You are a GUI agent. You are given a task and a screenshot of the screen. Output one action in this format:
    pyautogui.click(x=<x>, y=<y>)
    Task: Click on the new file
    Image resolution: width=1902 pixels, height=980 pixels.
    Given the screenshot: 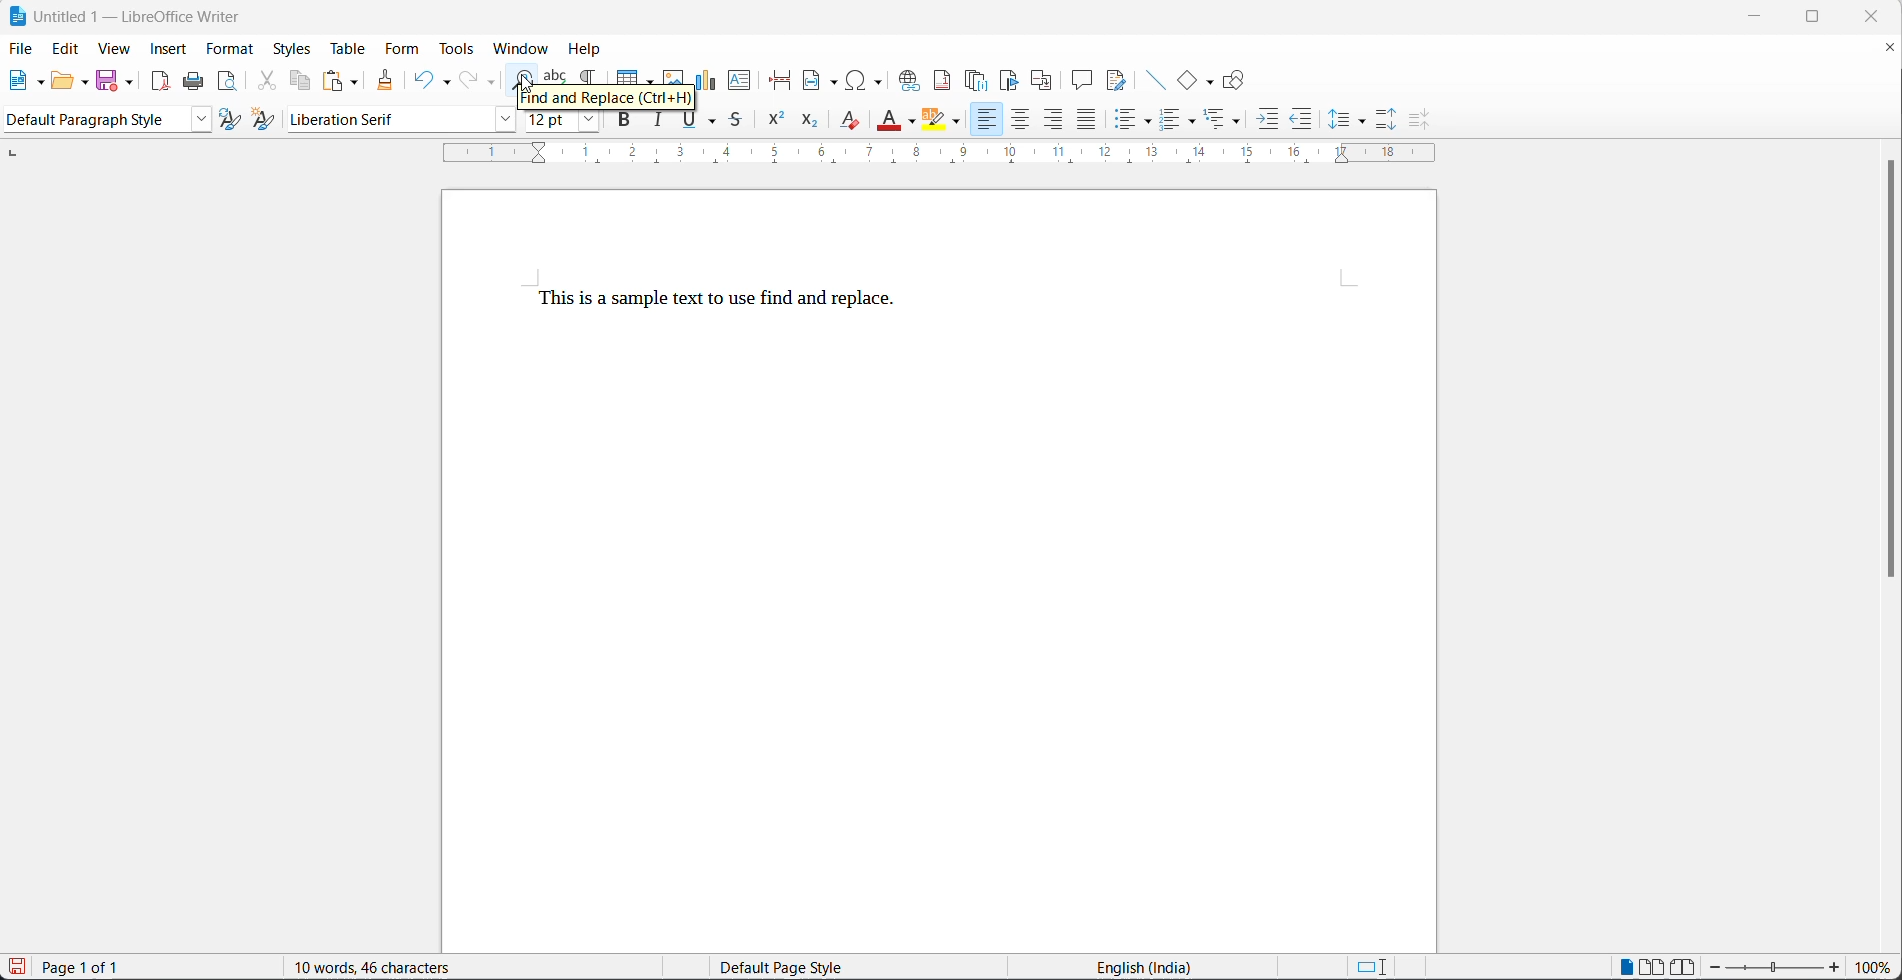 What is the action you would take?
    pyautogui.click(x=21, y=85)
    